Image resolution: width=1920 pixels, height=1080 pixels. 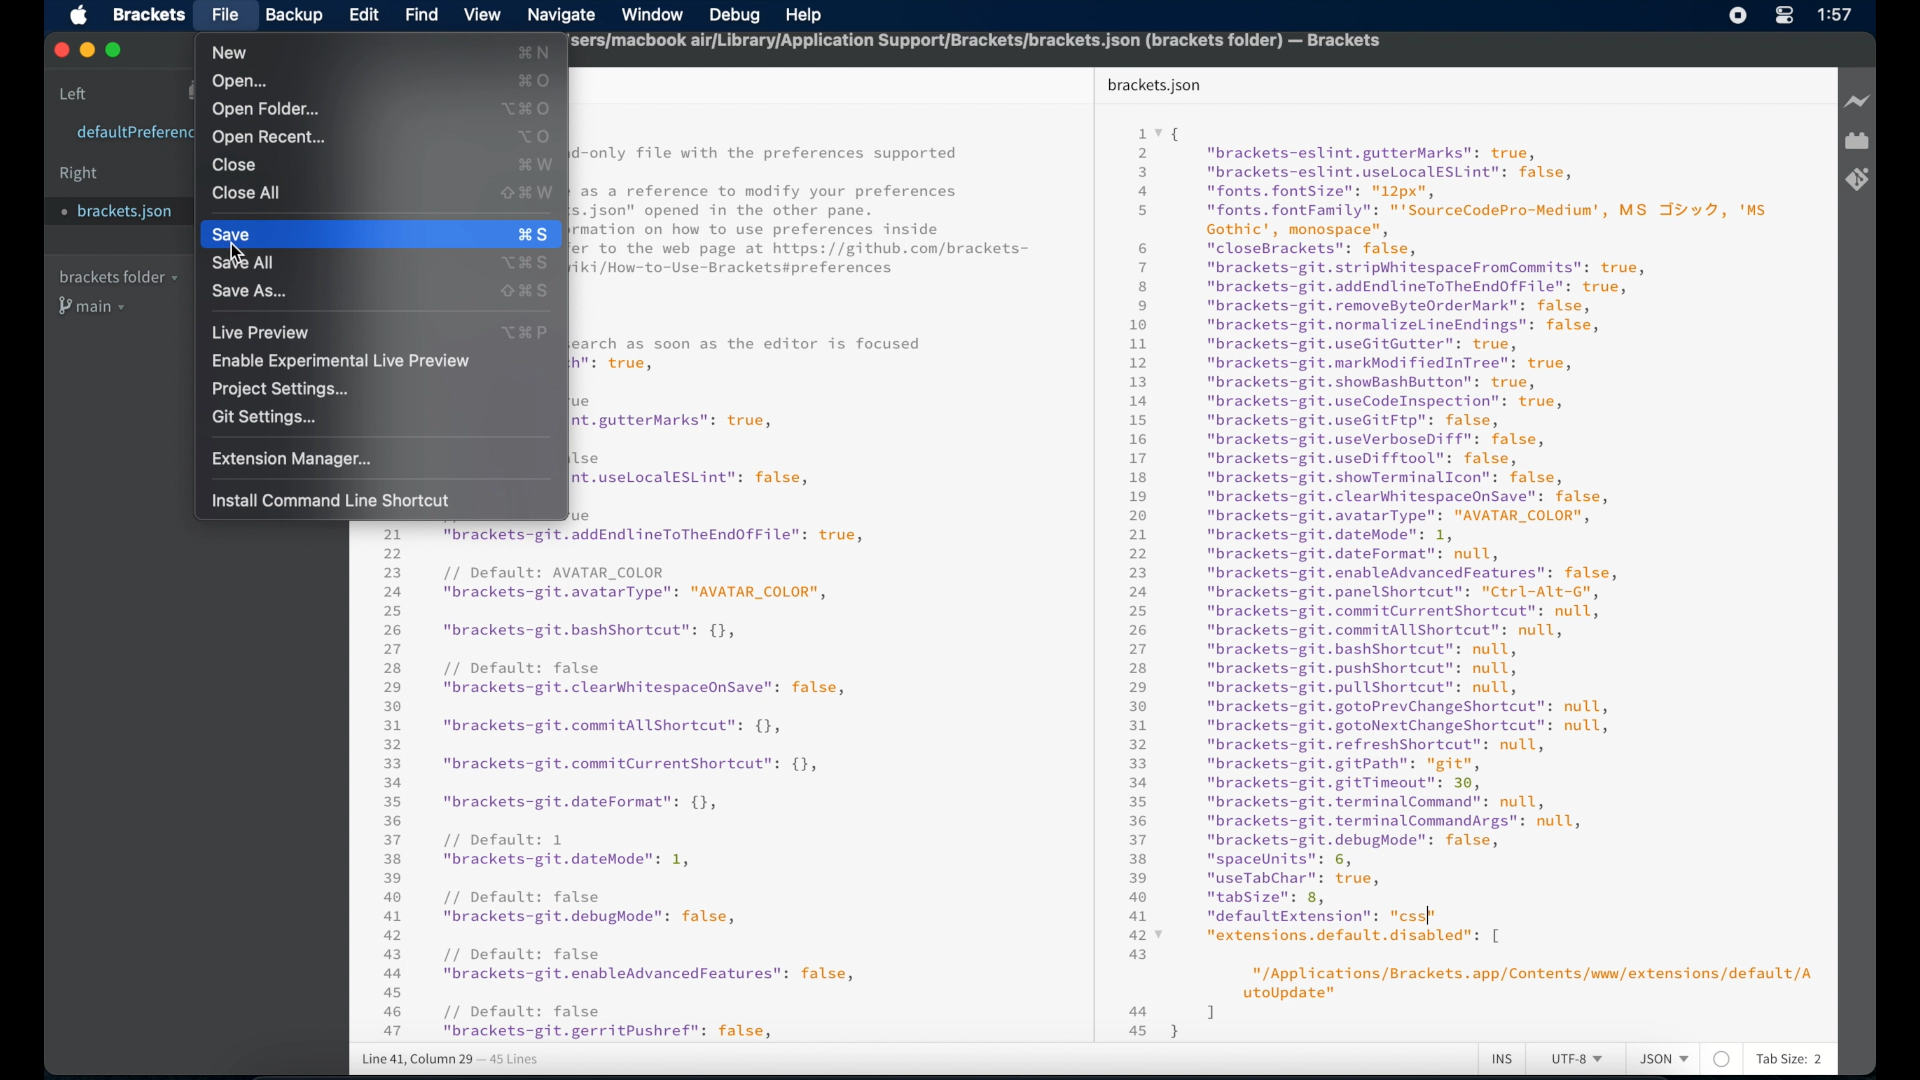 What do you see at coordinates (525, 331) in the screenshot?
I see `live preview shortcut` at bounding box center [525, 331].